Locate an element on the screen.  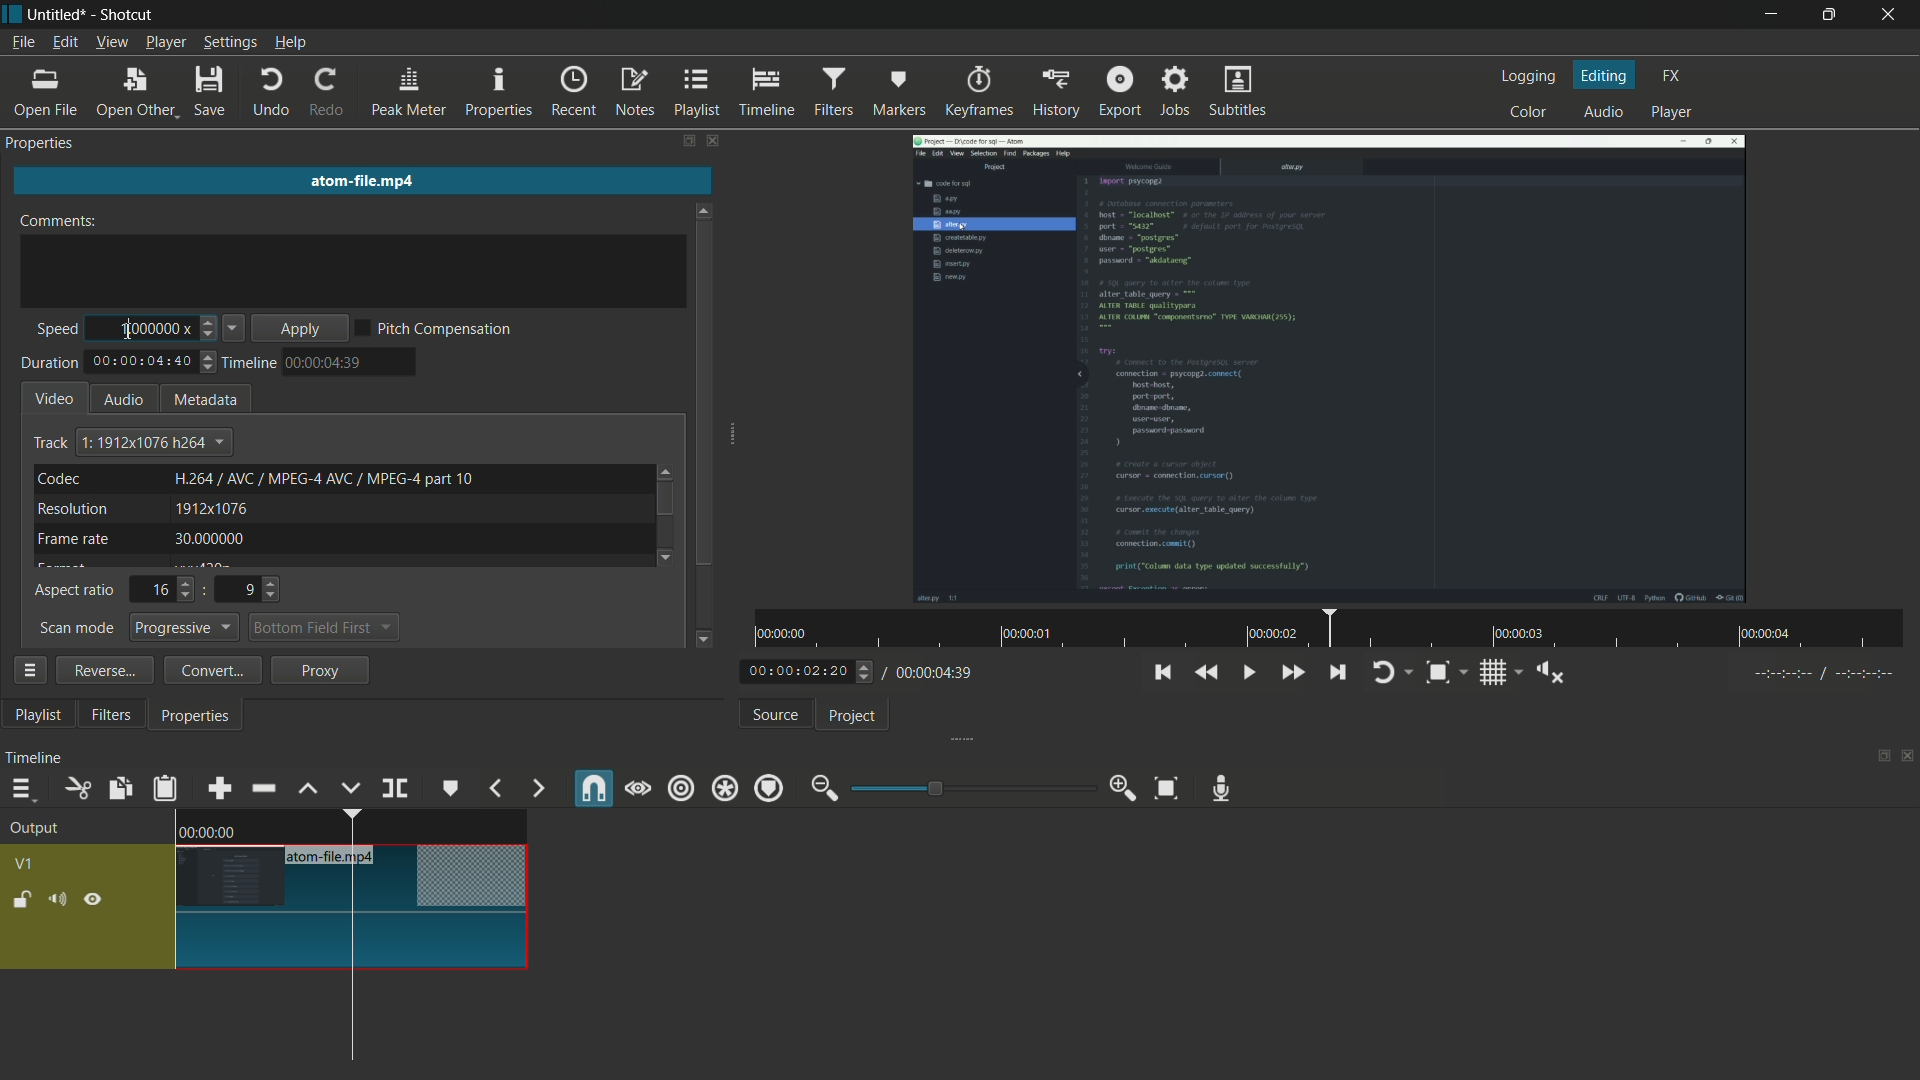
create or edit marker is located at coordinates (447, 788).